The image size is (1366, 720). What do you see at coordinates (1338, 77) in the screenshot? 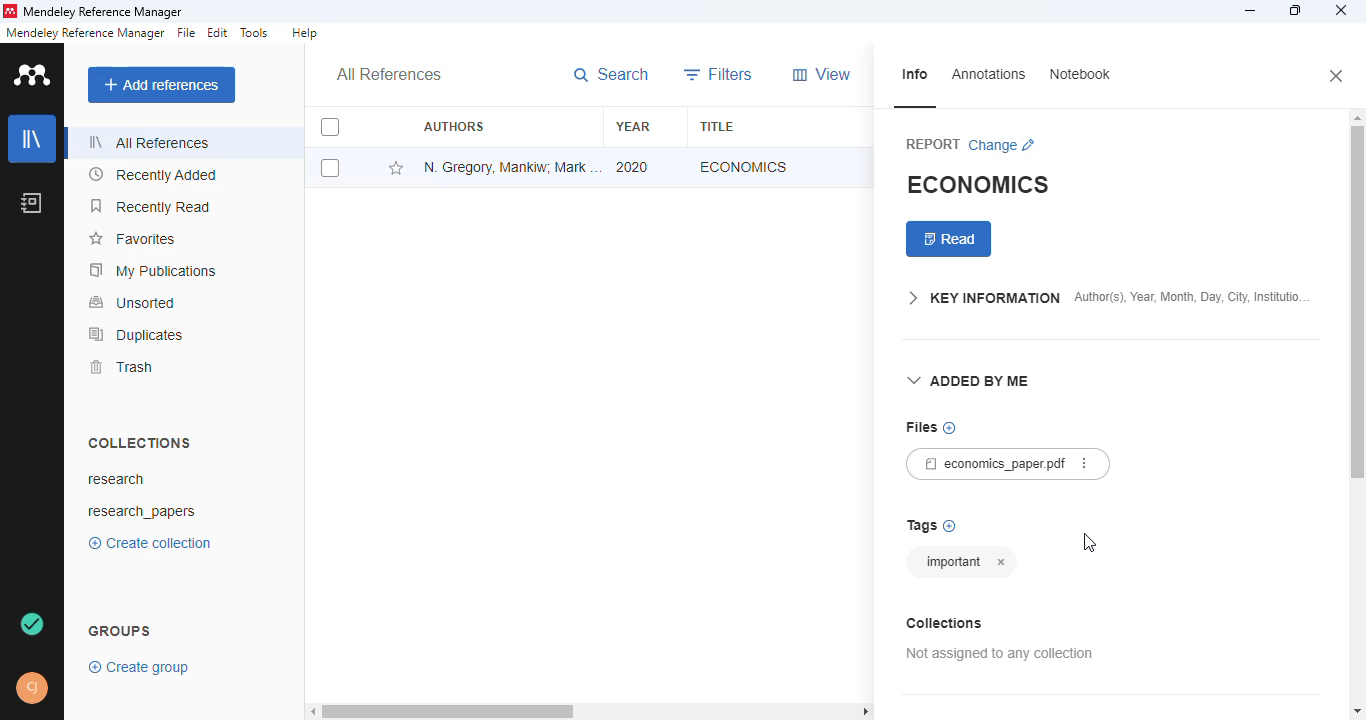
I see `close` at bounding box center [1338, 77].